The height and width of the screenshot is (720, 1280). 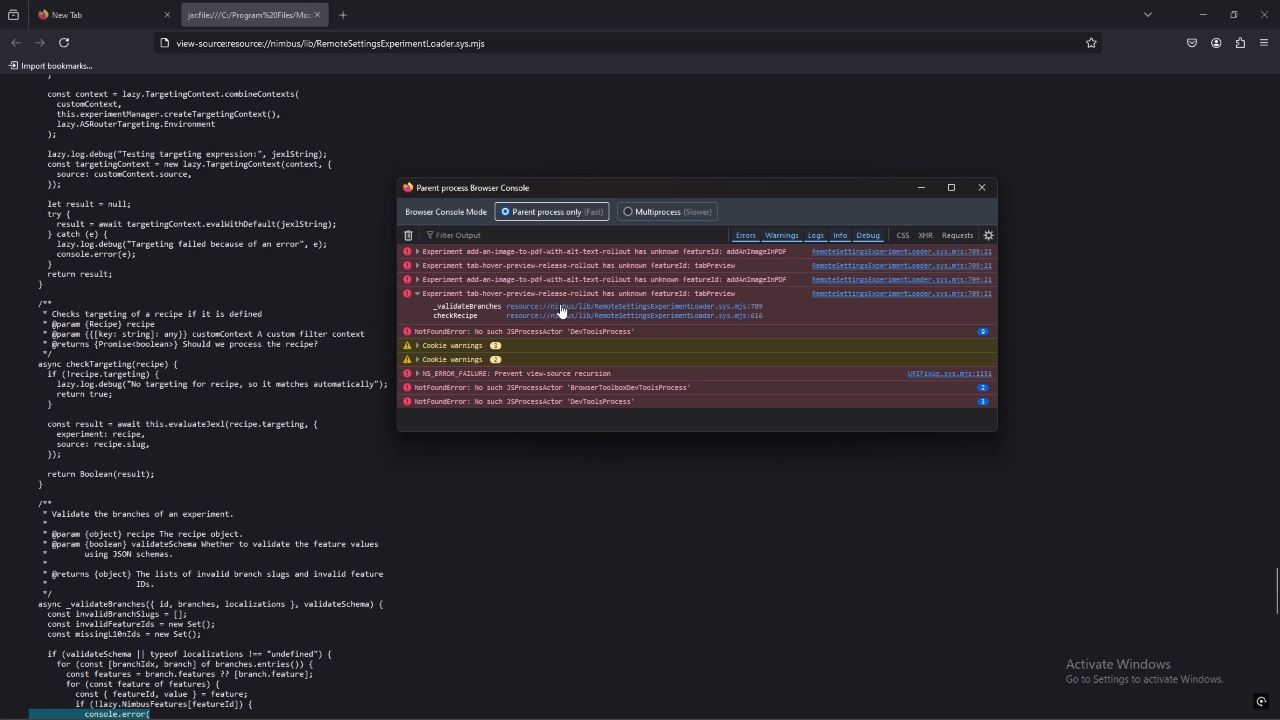 What do you see at coordinates (901, 279) in the screenshot?
I see `source` at bounding box center [901, 279].